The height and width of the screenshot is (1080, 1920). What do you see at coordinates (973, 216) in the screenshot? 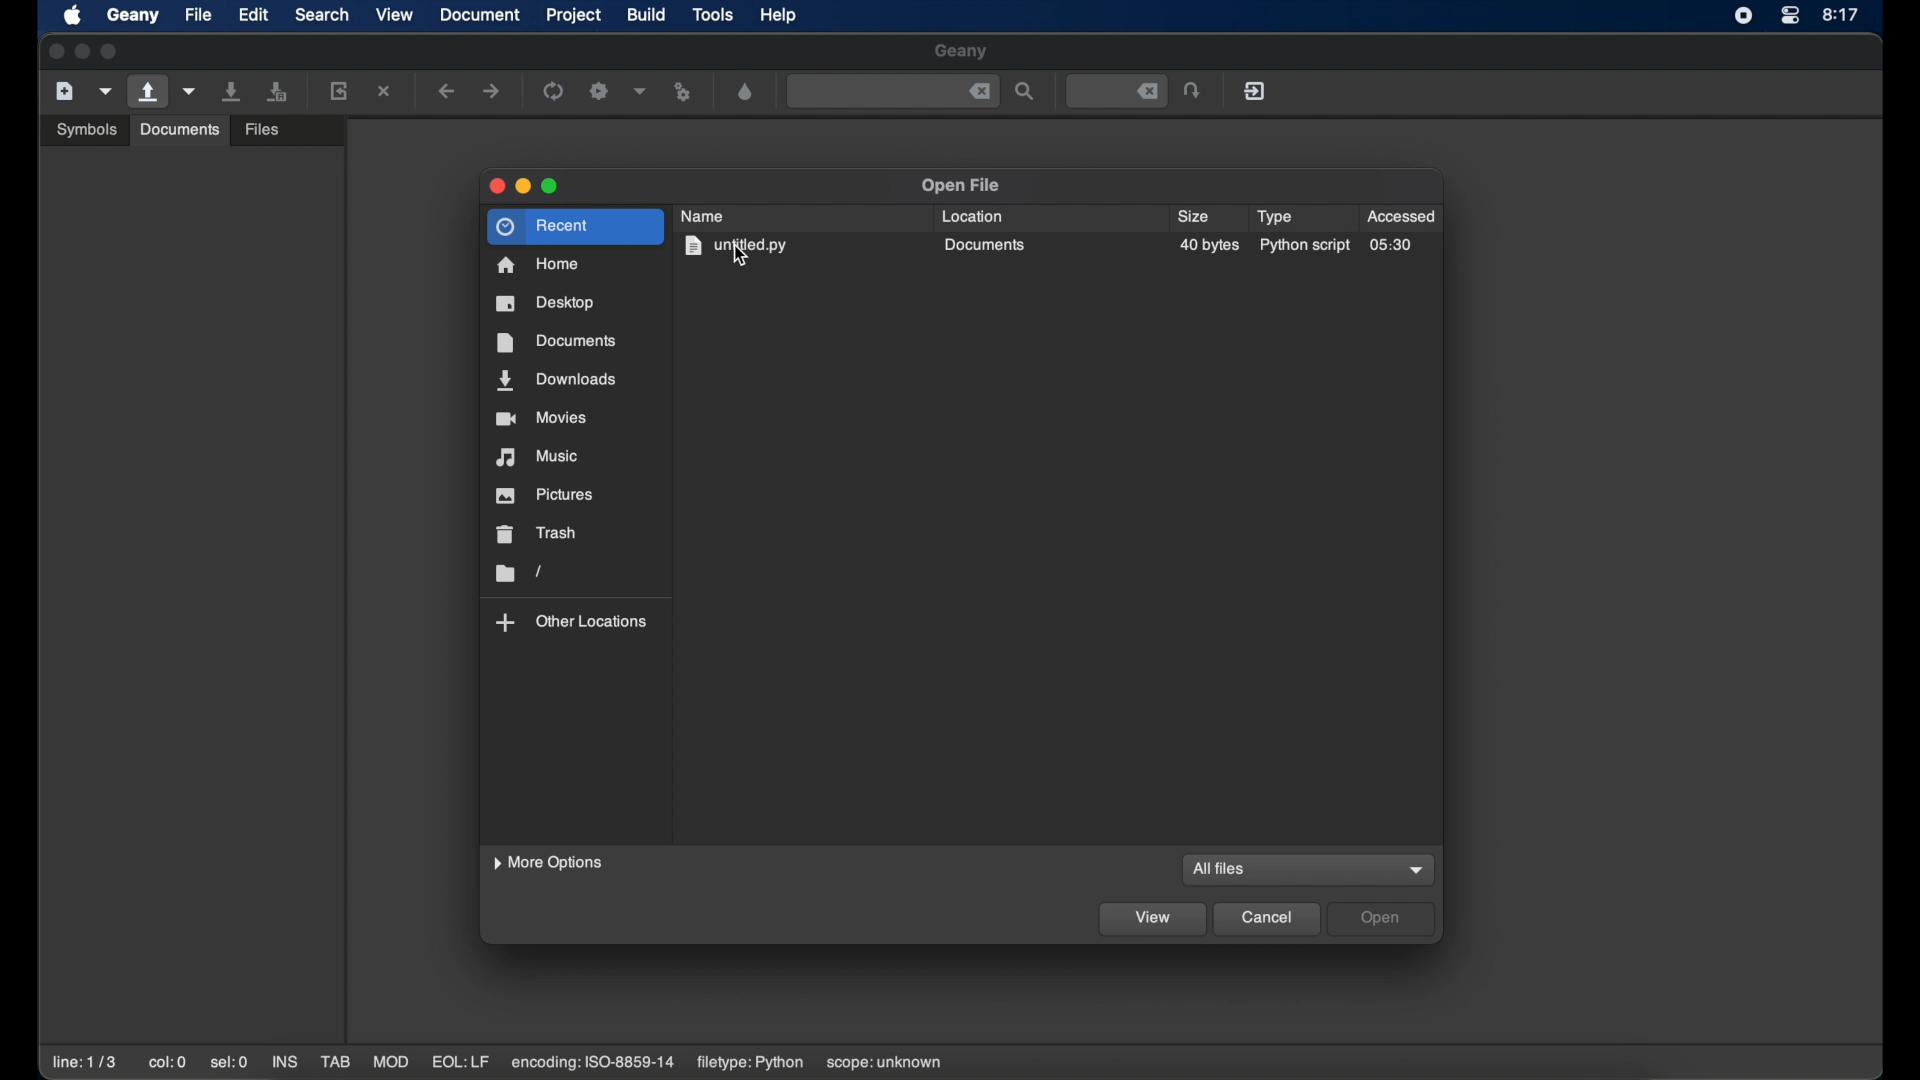
I see `location` at bounding box center [973, 216].